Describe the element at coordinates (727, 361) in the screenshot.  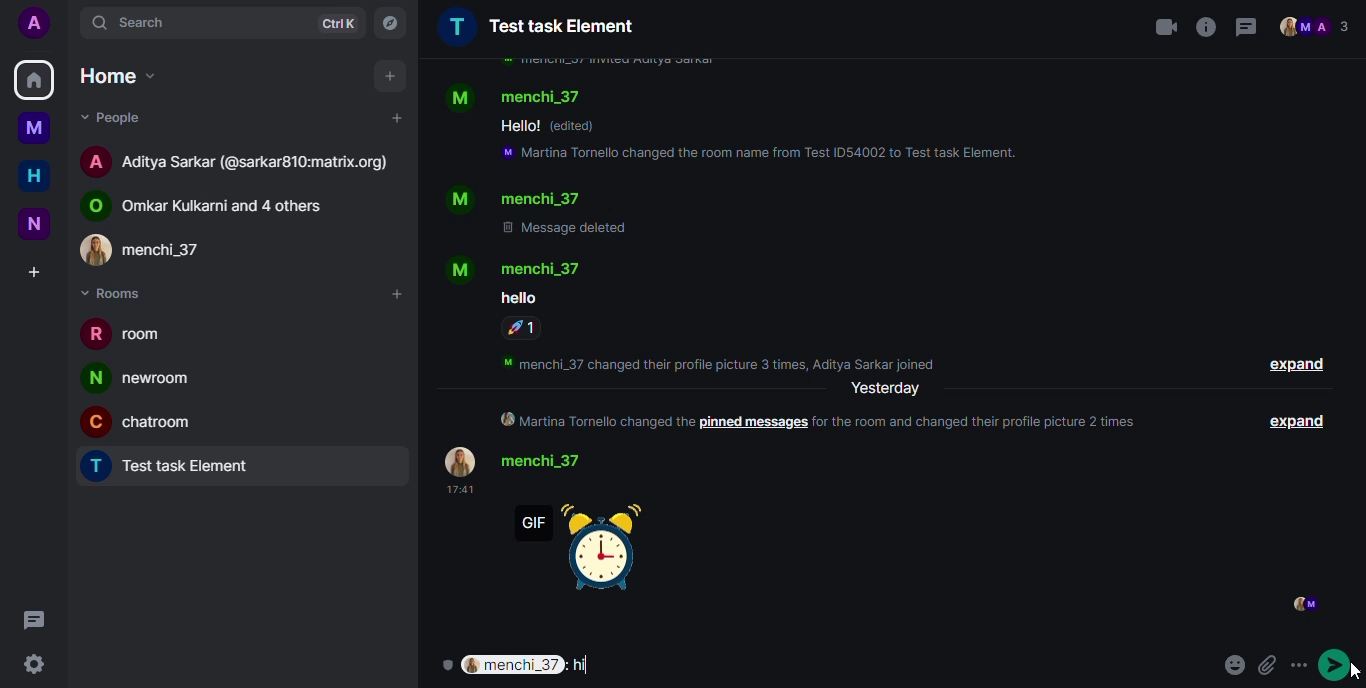
I see `info` at that location.